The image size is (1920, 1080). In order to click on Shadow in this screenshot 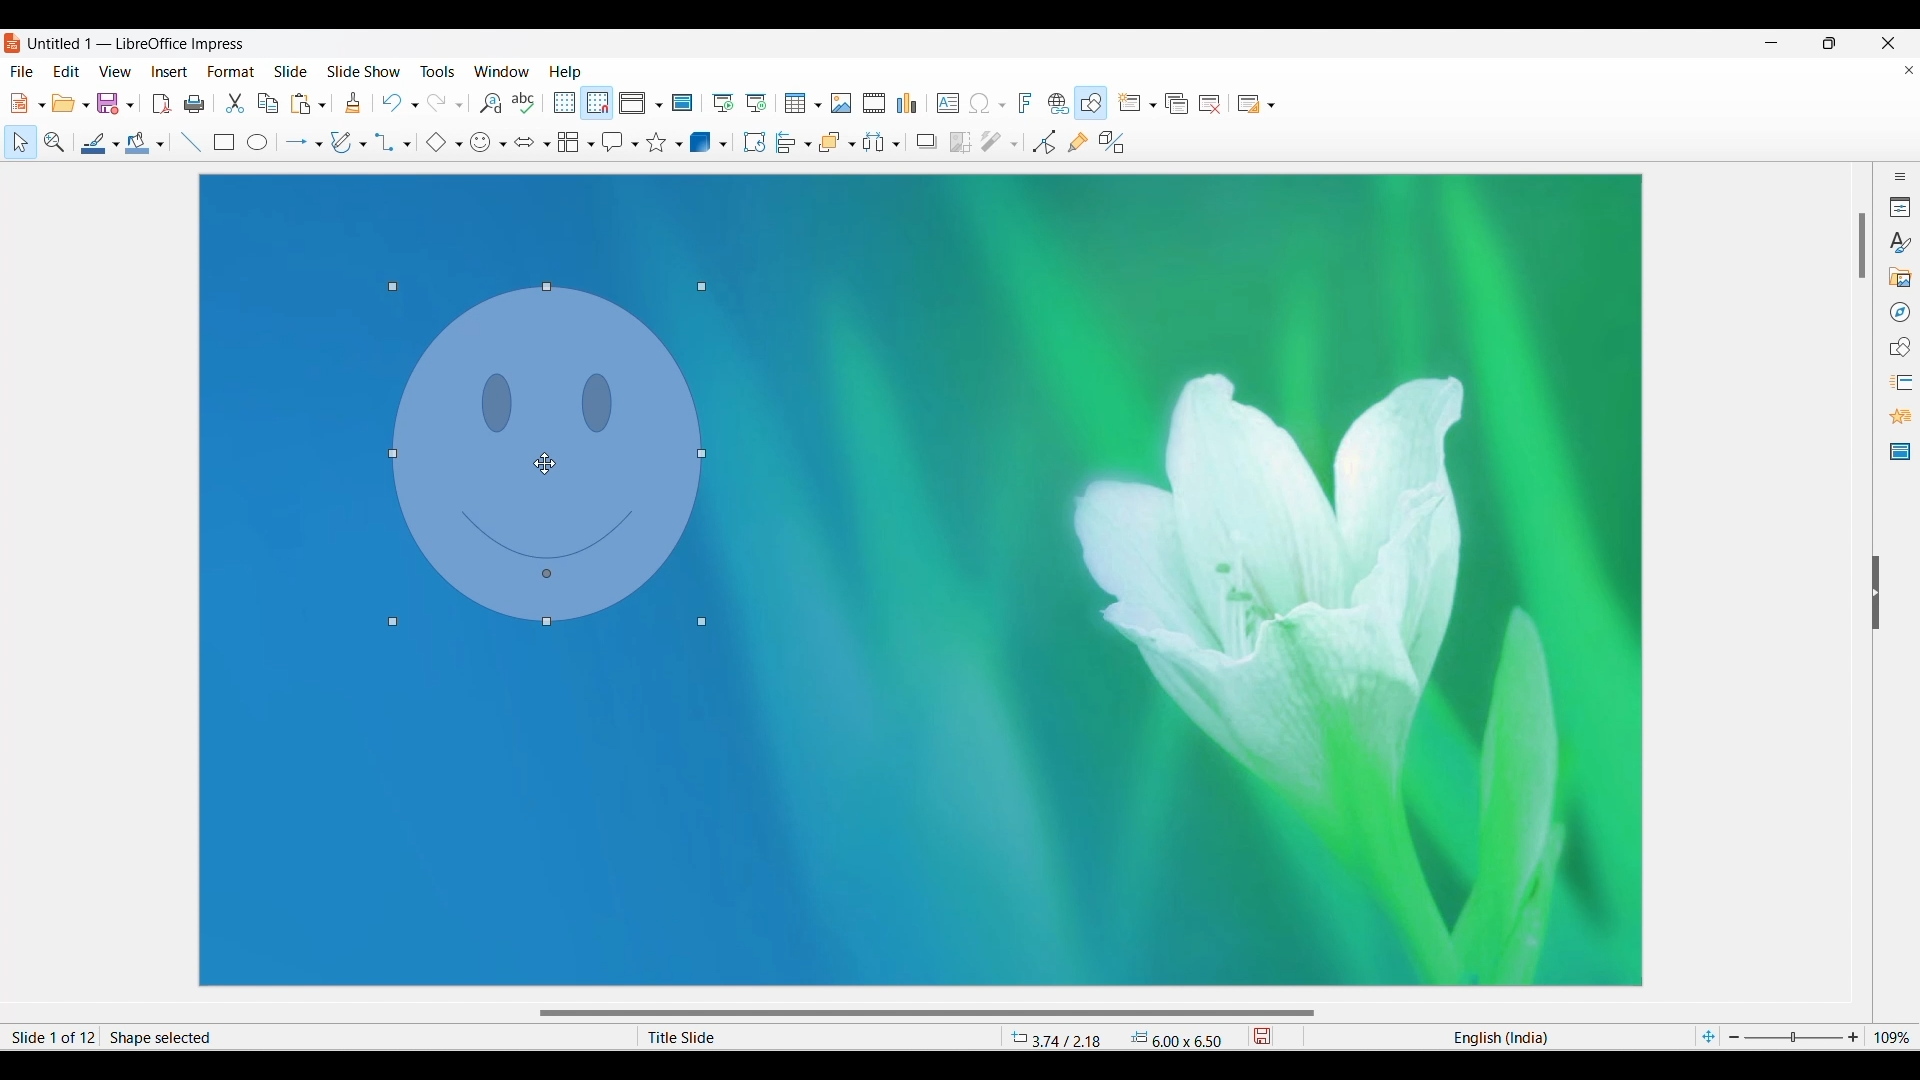, I will do `click(927, 141)`.